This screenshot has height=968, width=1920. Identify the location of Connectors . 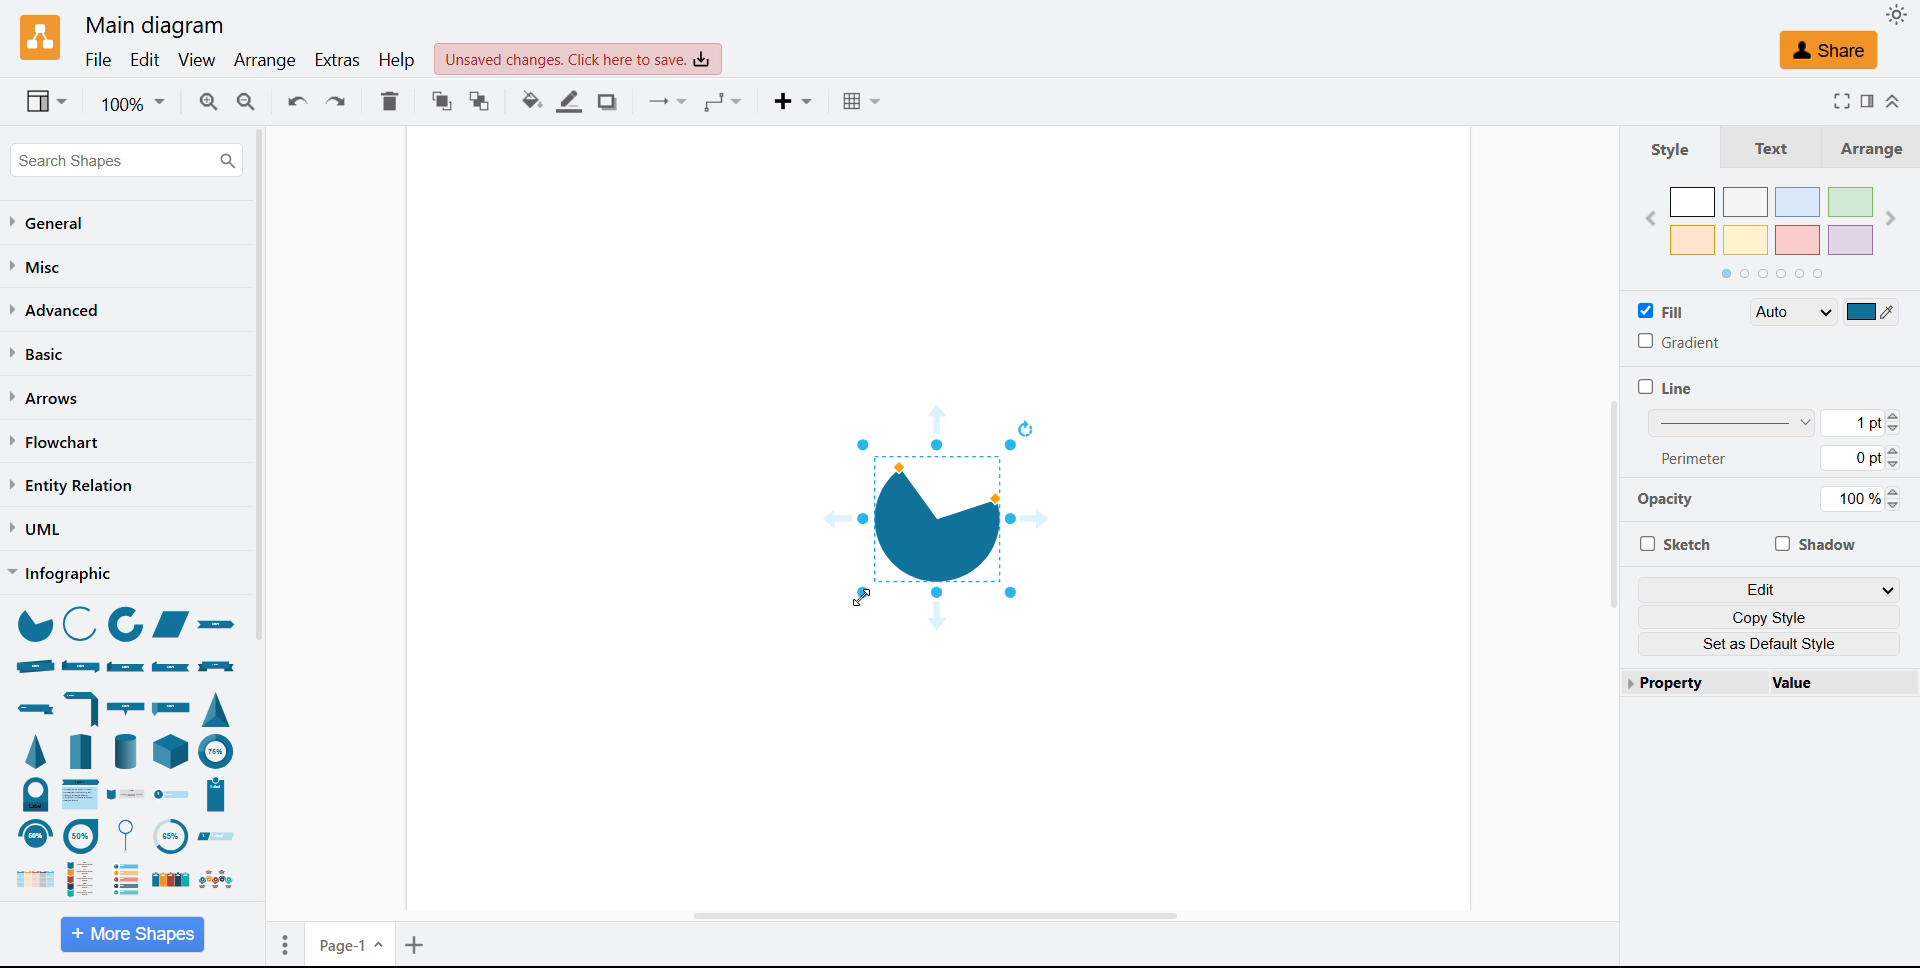
(671, 103).